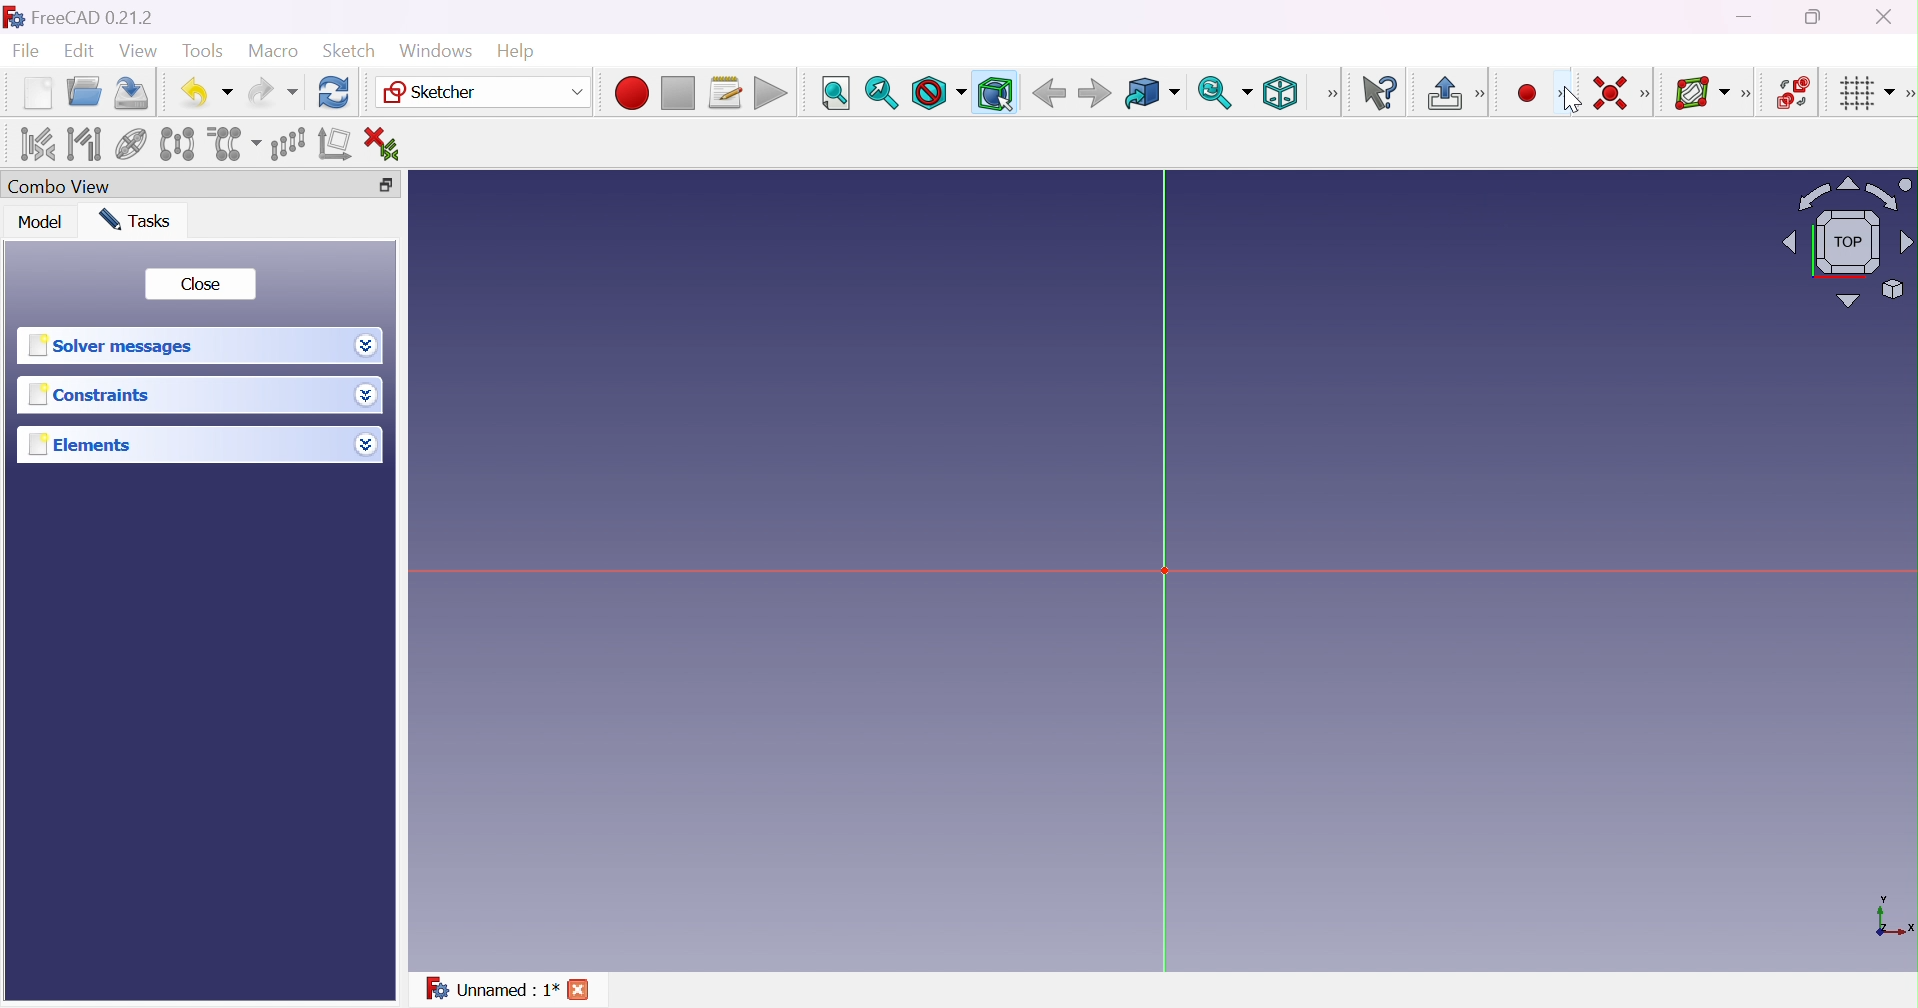  What do you see at coordinates (388, 183) in the screenshot?
I see `Restore down` at bounding box center [388, 183].